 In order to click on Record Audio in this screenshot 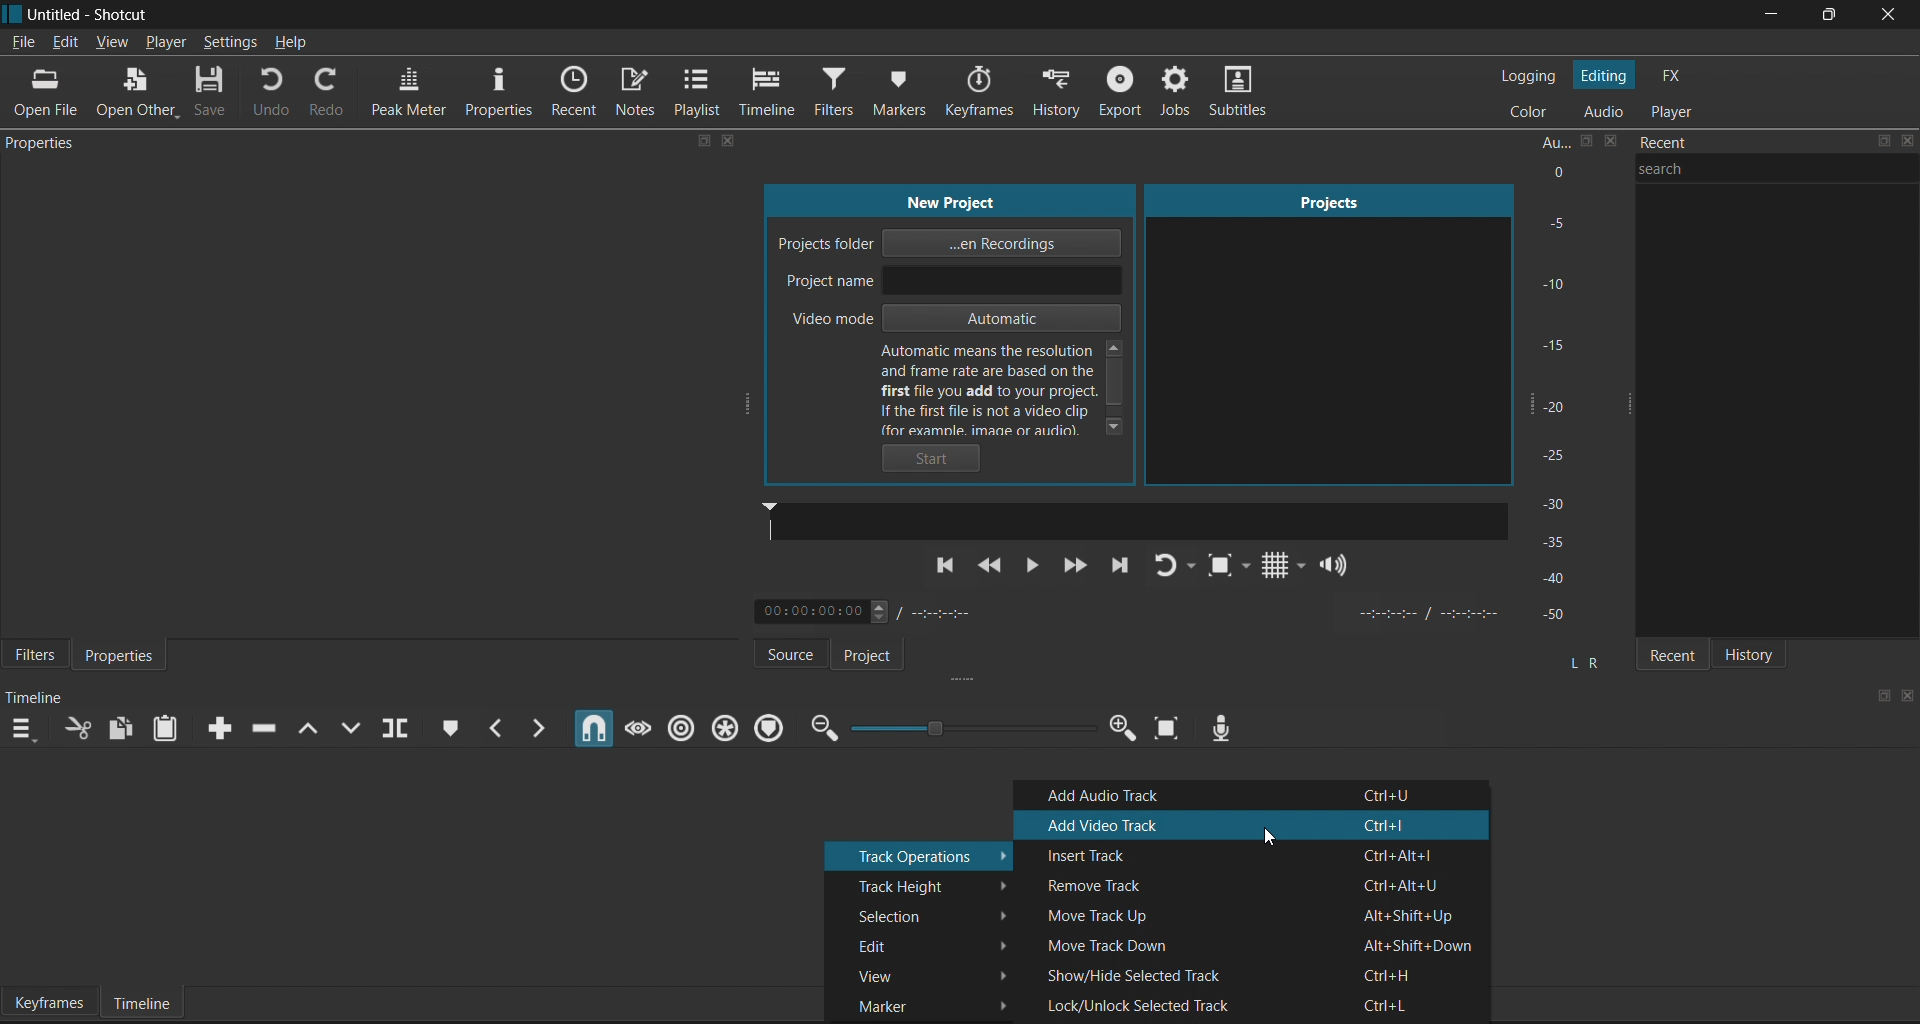, I will do `click(1219, 725)`.